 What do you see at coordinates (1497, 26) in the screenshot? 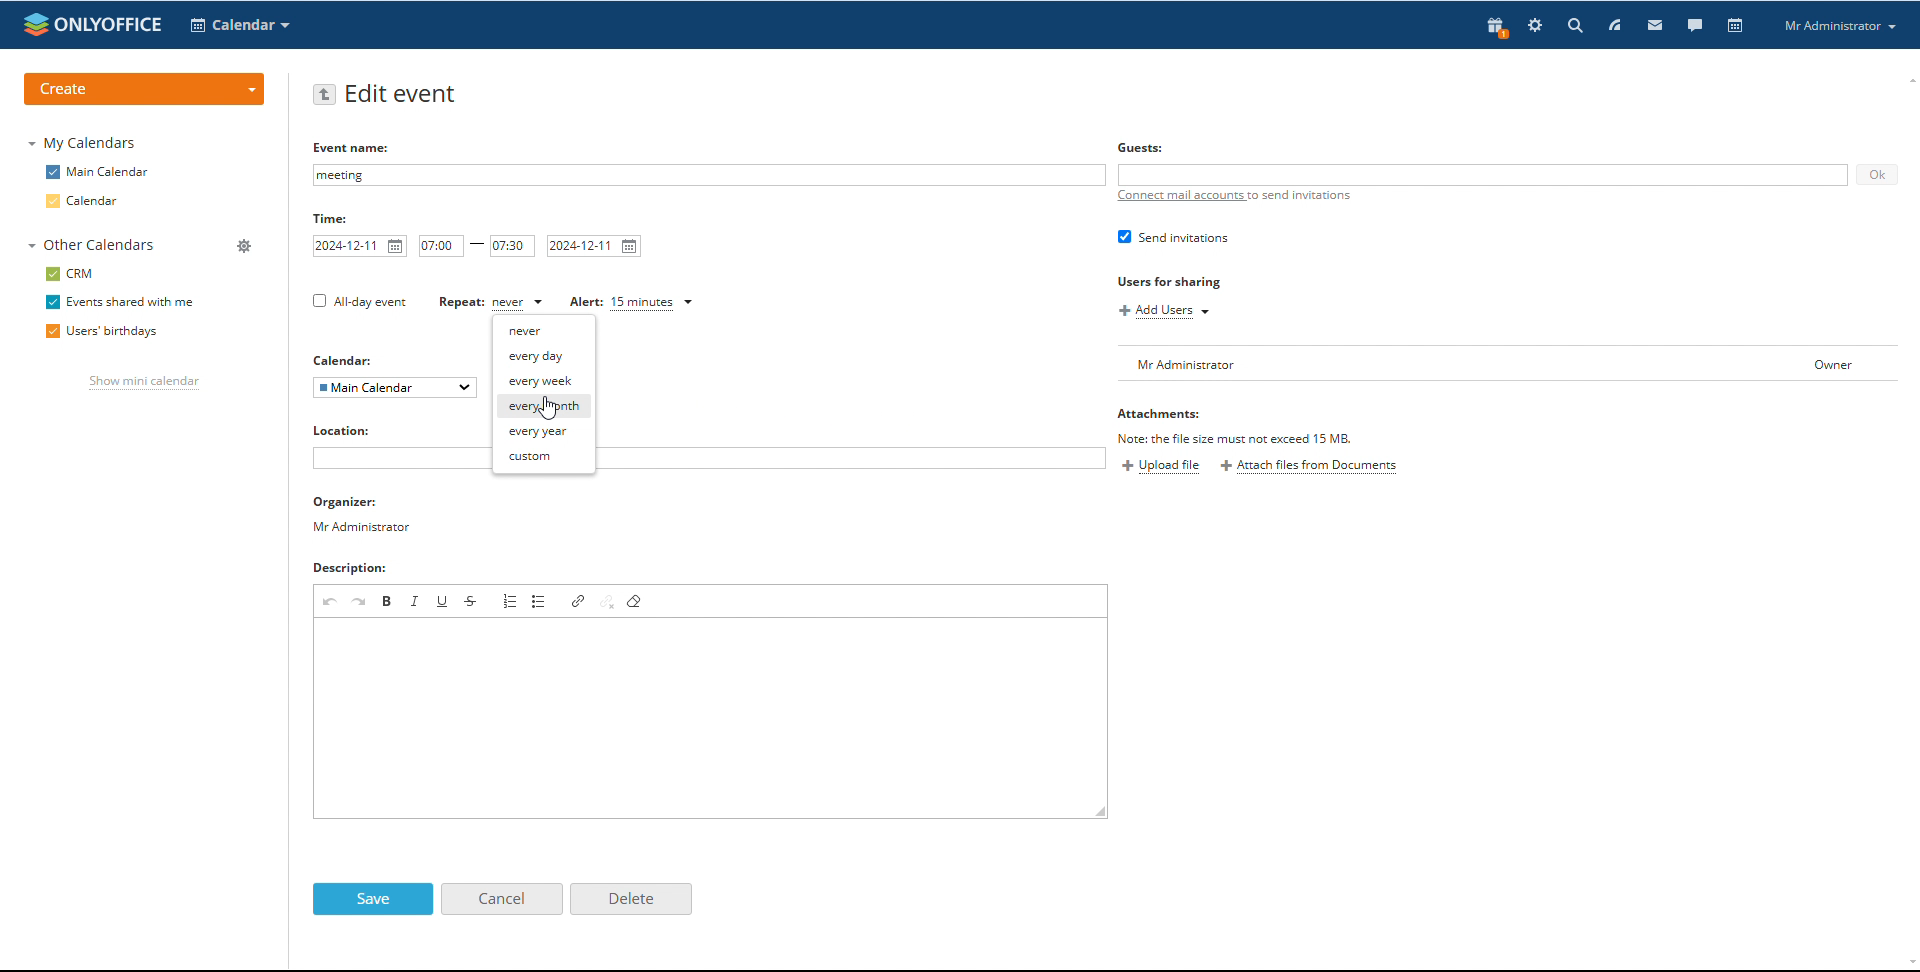
I see `present` at bounding box center [1497, 26].